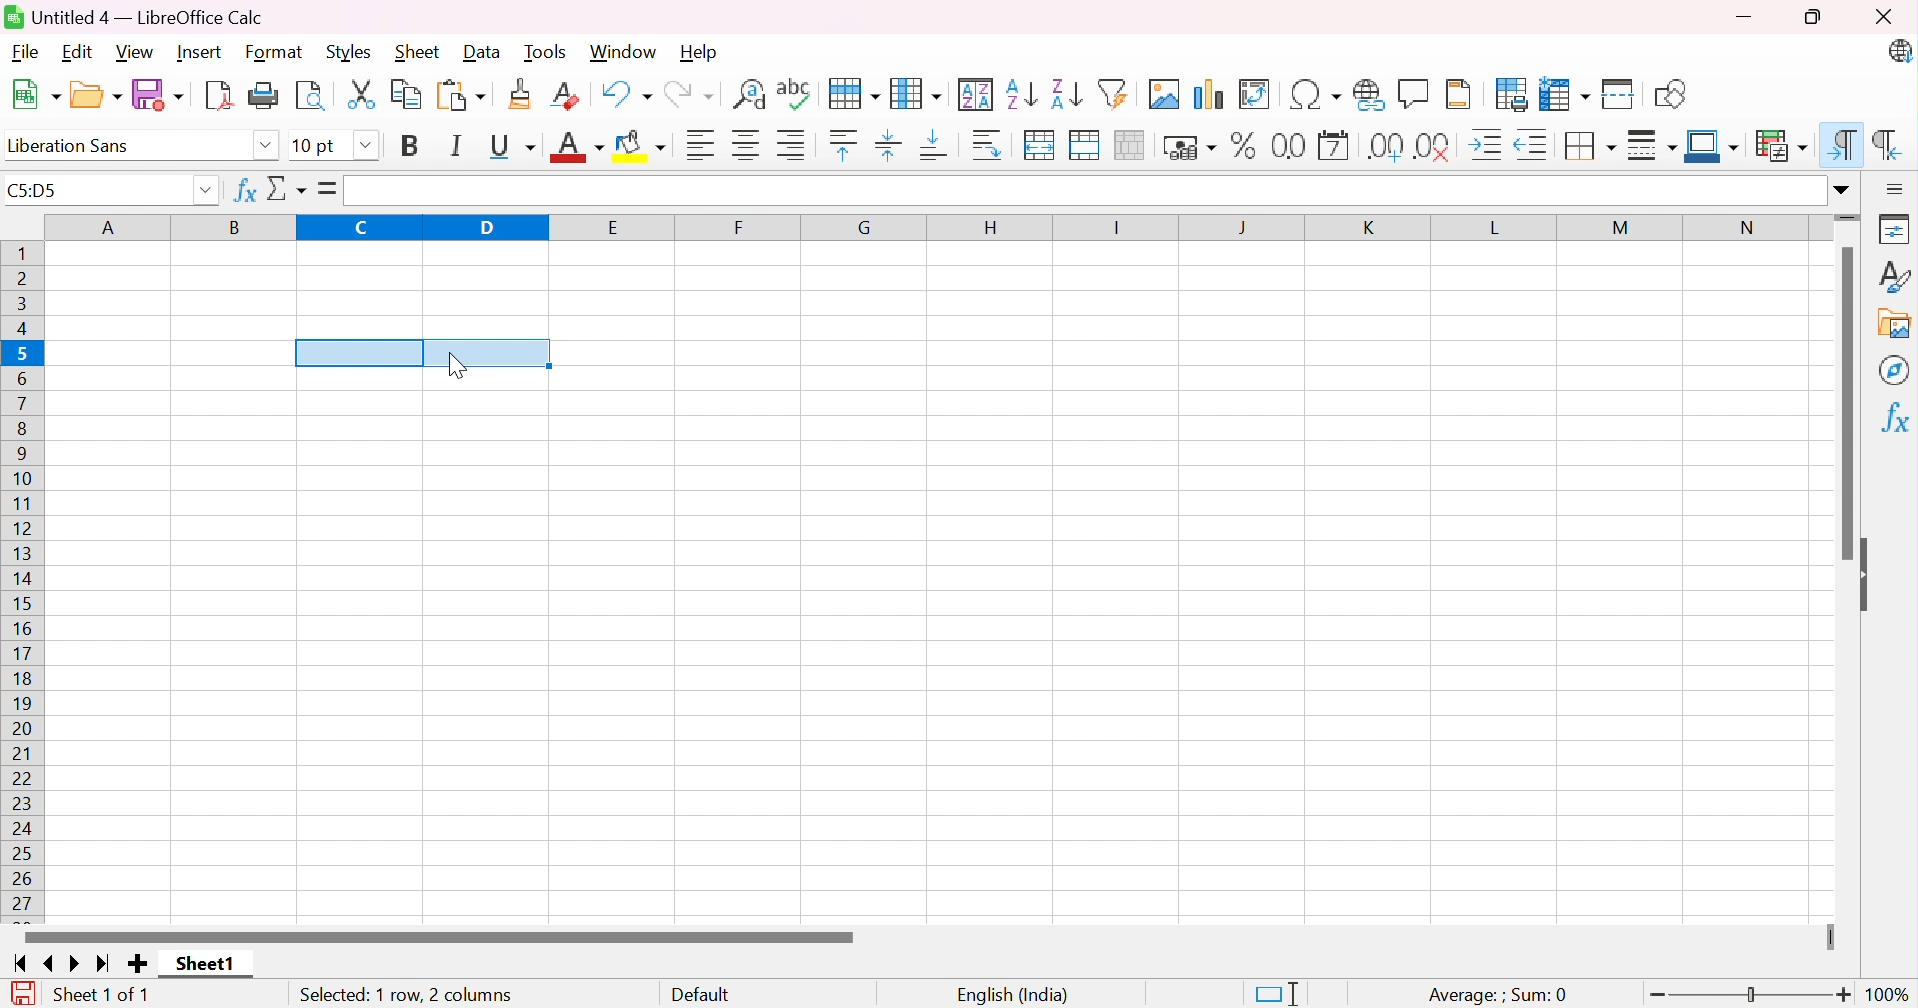 The width and height of the screenshot is (1918, 1008). I want to click on Show Draw Functions, so click(1668, 93).